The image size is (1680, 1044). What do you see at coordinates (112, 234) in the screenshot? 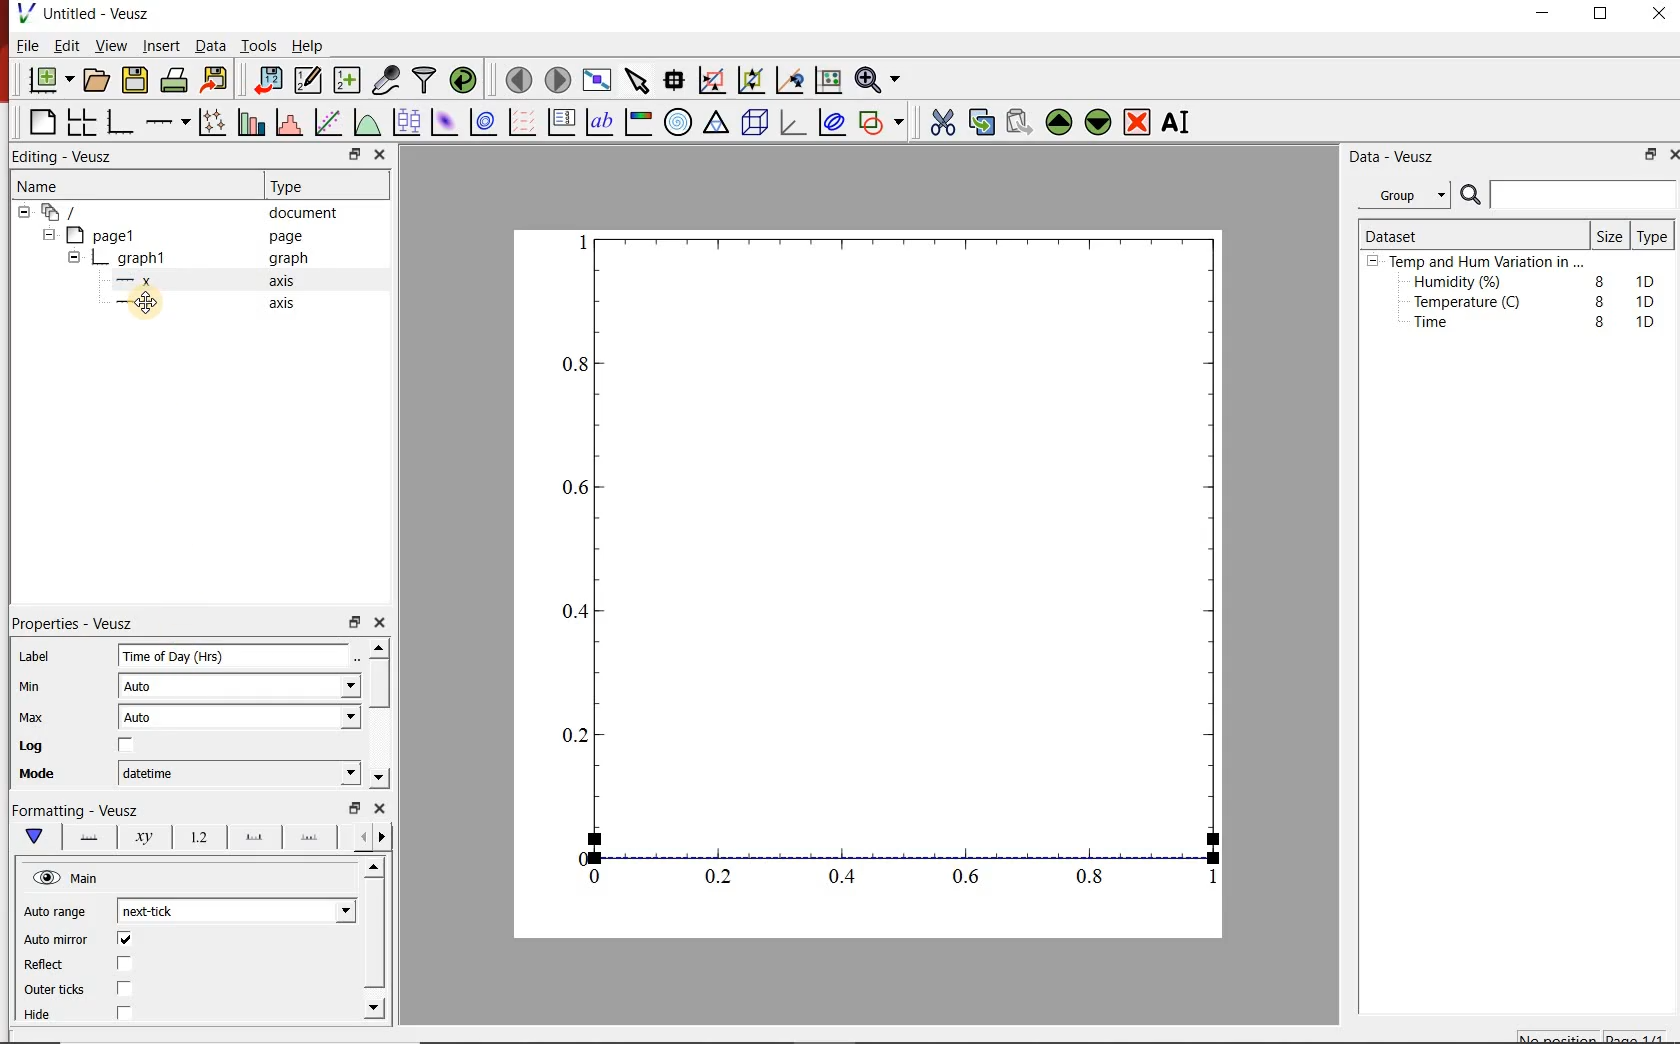
I see `page1` at bounding box center [112, 234].